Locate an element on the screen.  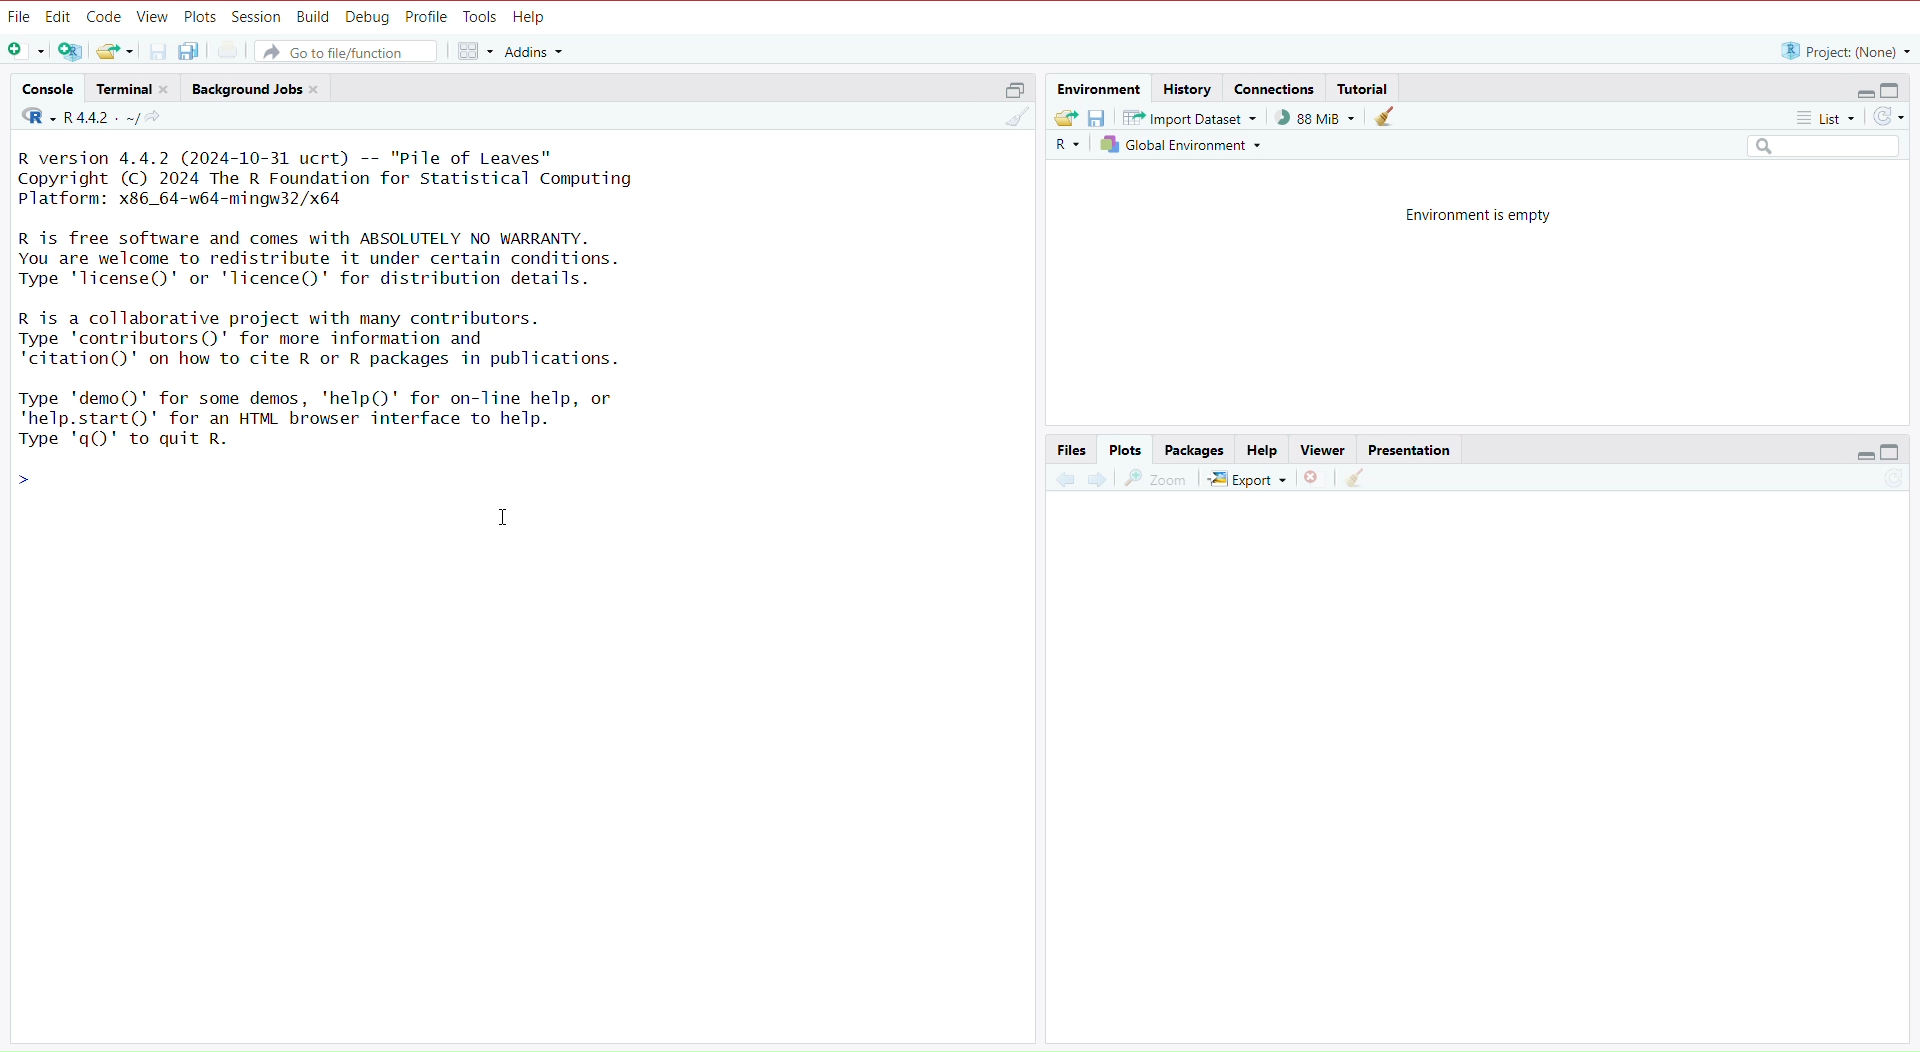
connections is located at coordinates (1276, 91).